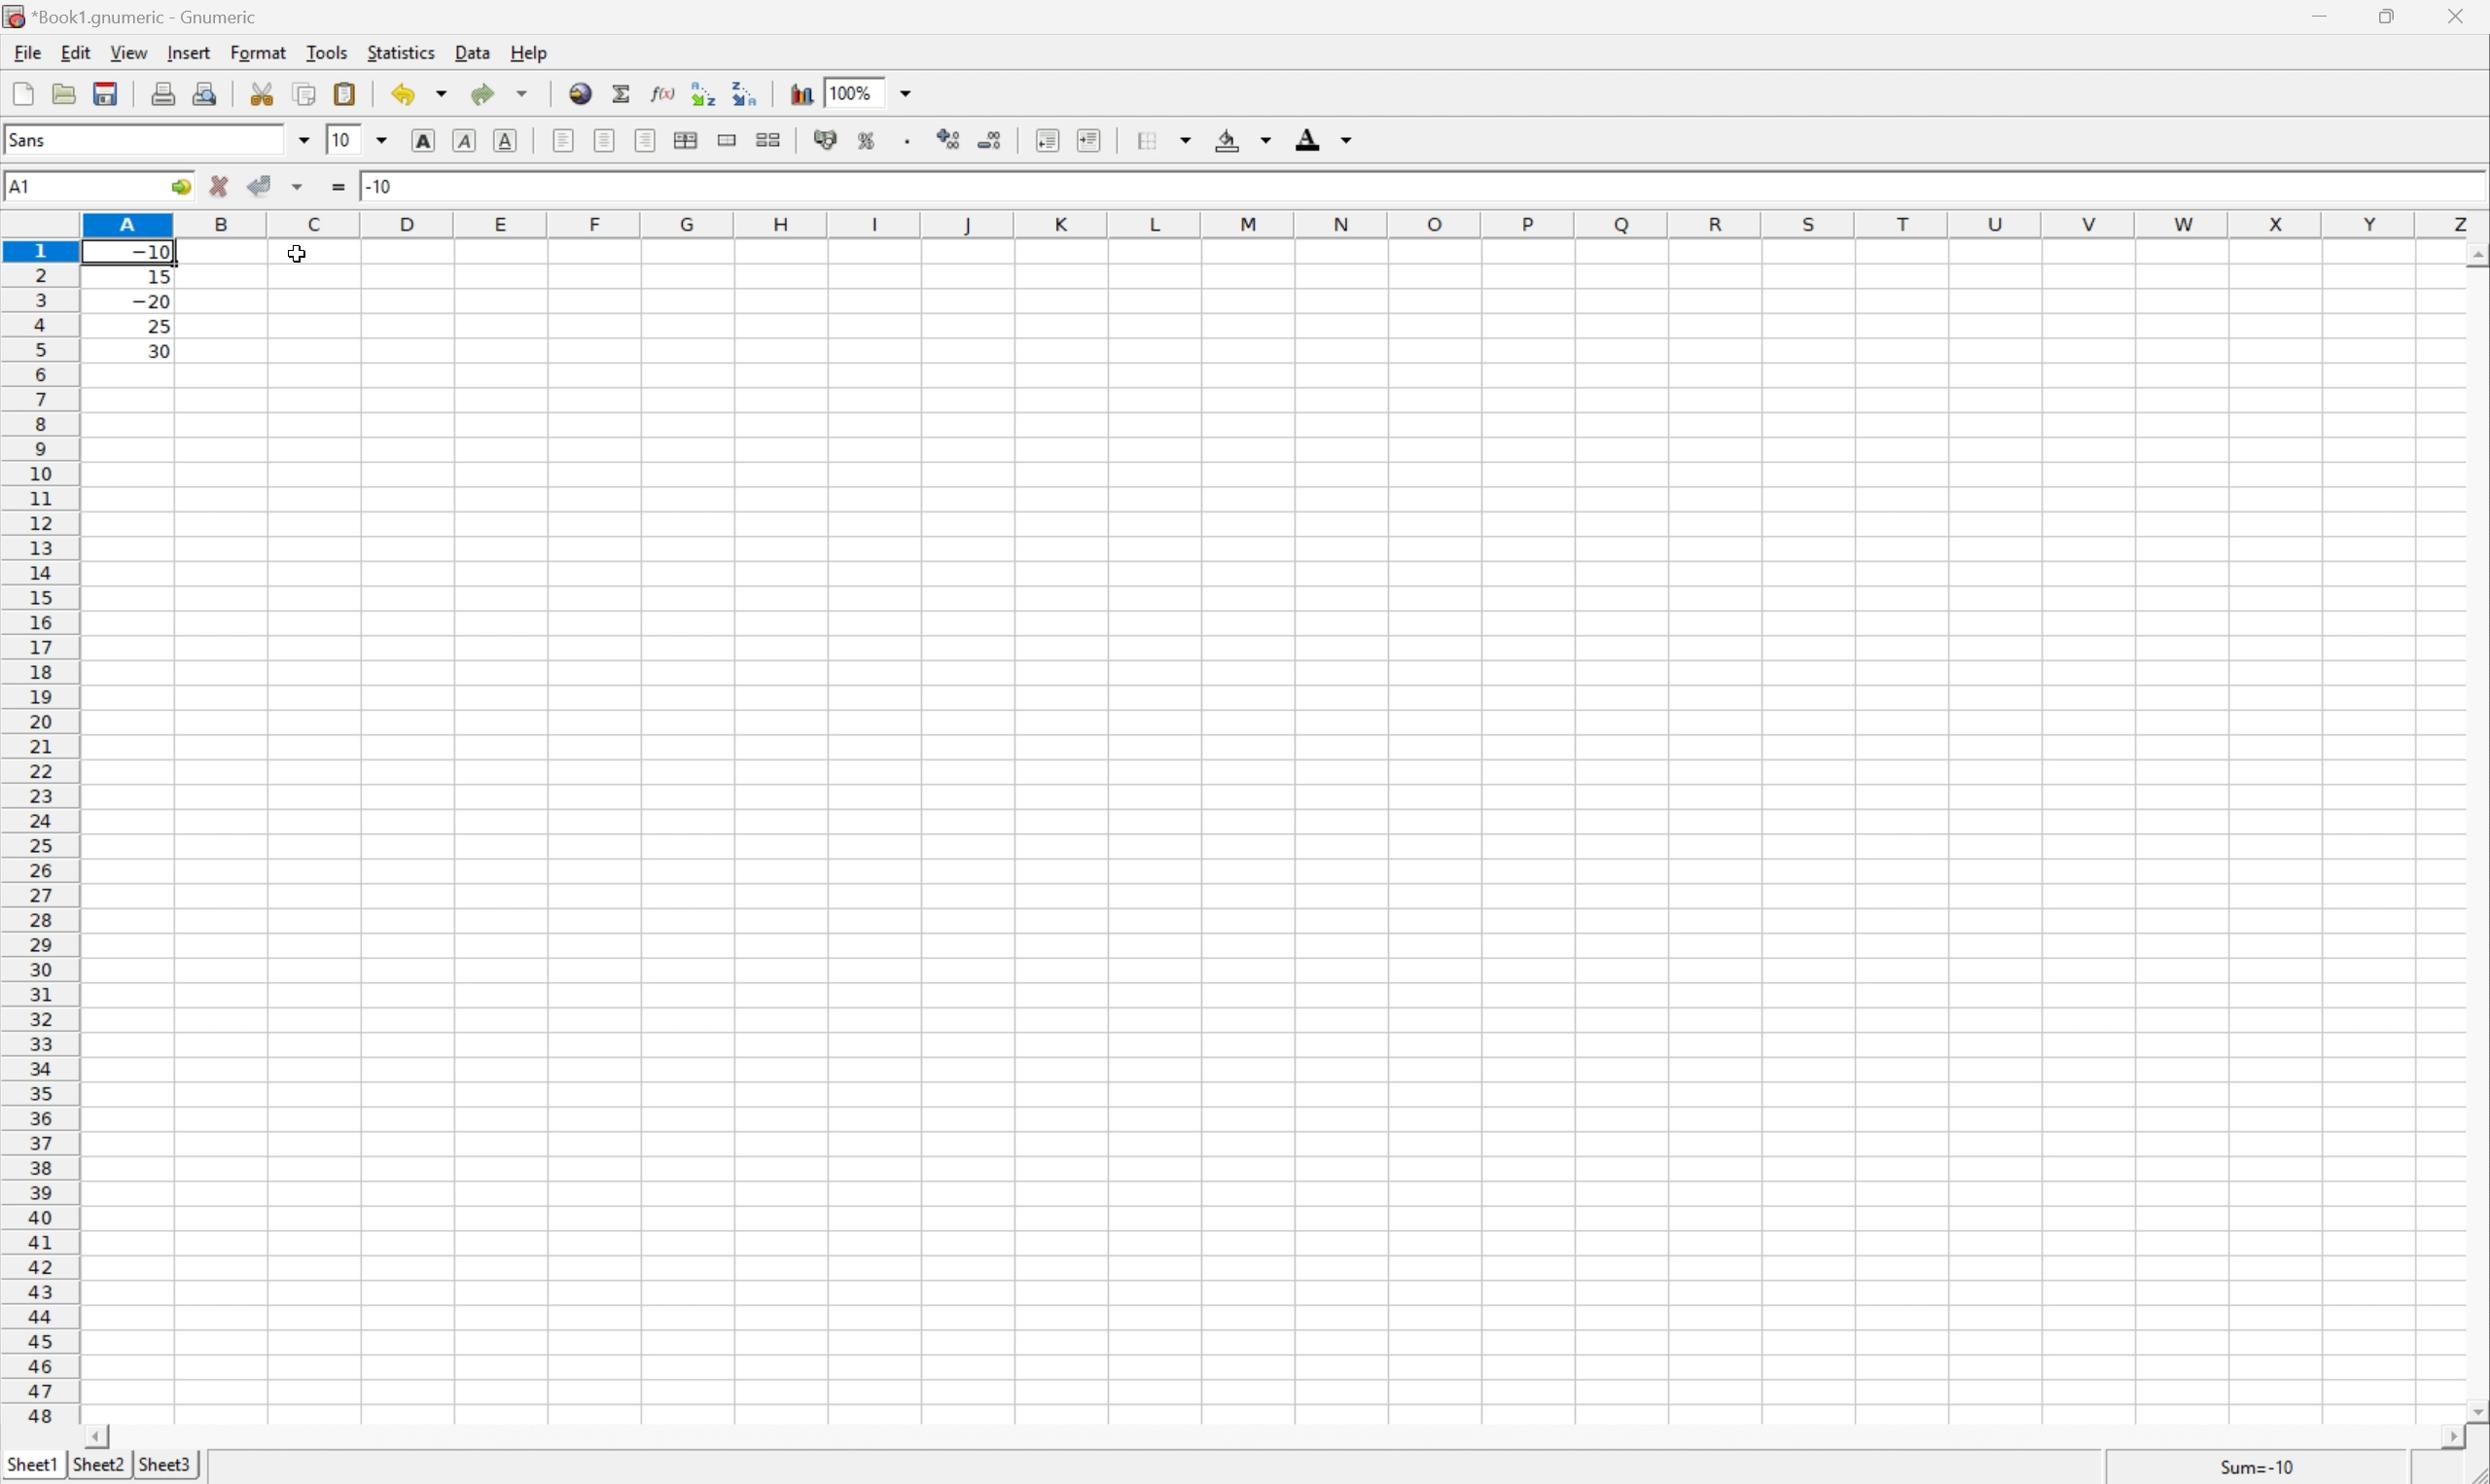  Describe the element at coordinates (990, 140) in the screenshot. I see `Decrease the number of decimals displayed` at that location.